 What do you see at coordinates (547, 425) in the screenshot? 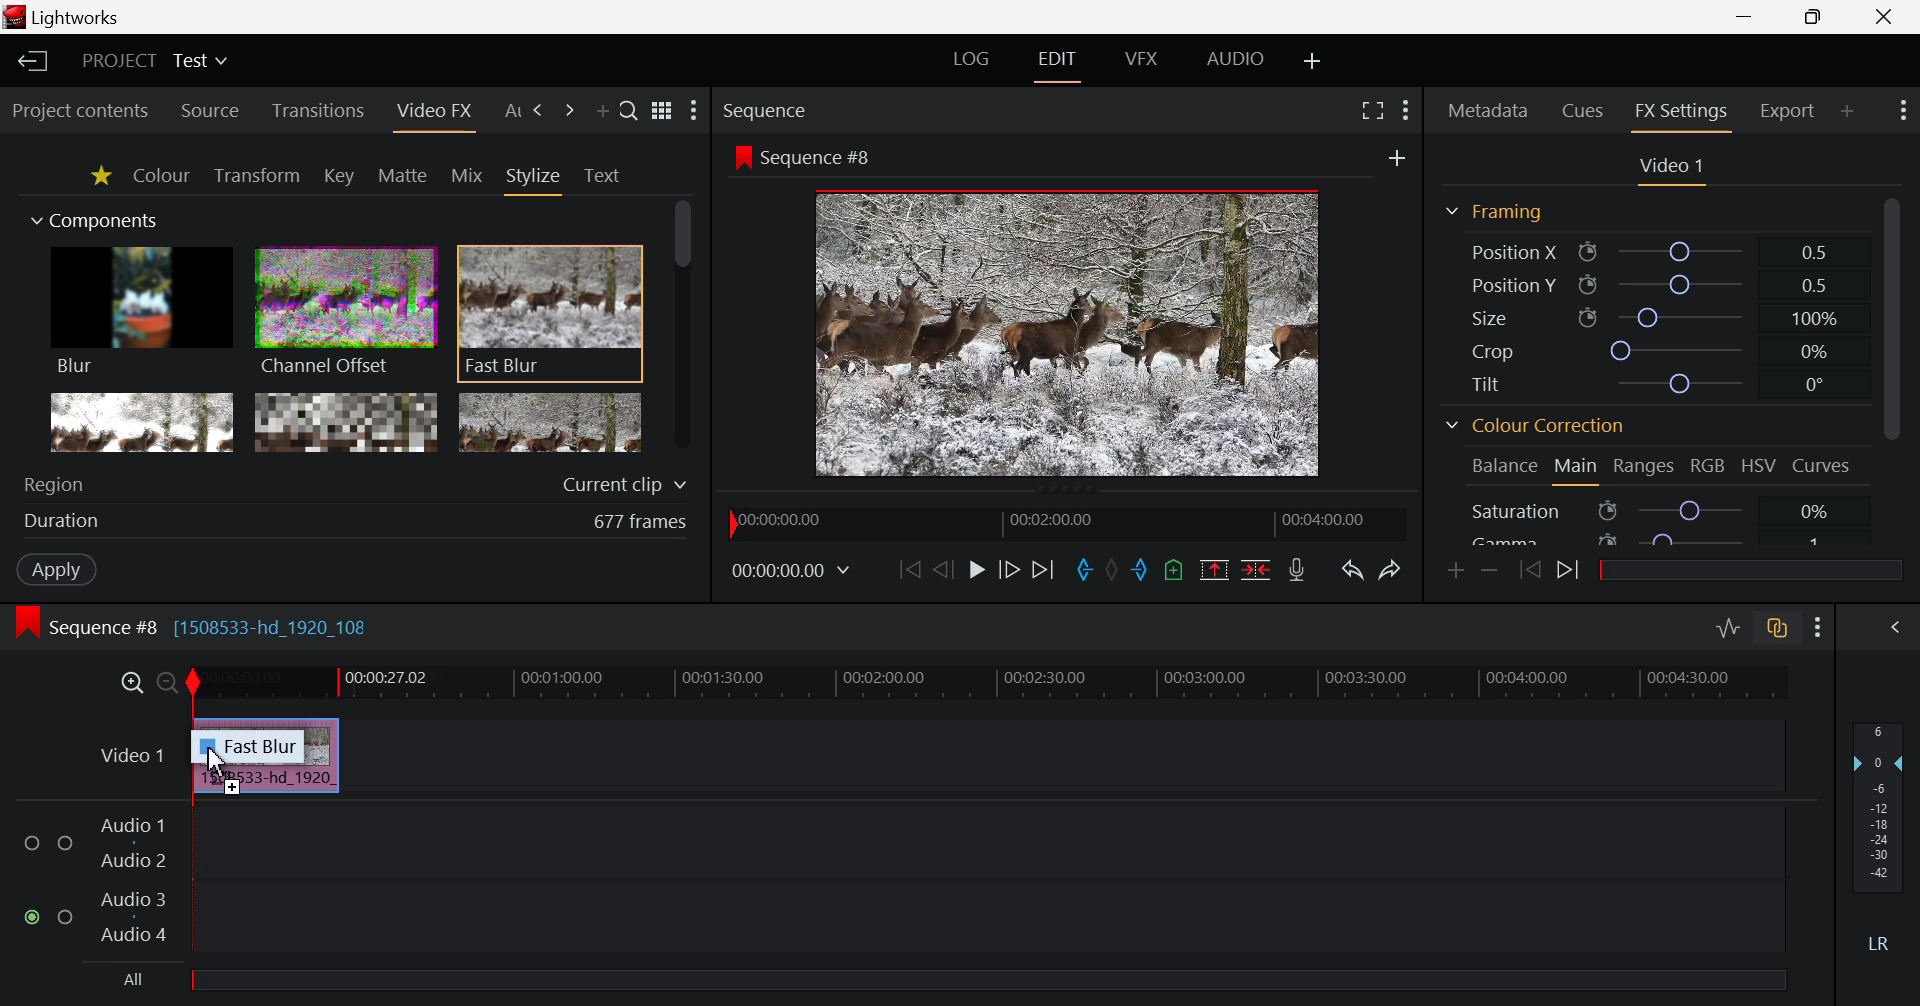
I see `Posterize` at bounding box center [547, 425].